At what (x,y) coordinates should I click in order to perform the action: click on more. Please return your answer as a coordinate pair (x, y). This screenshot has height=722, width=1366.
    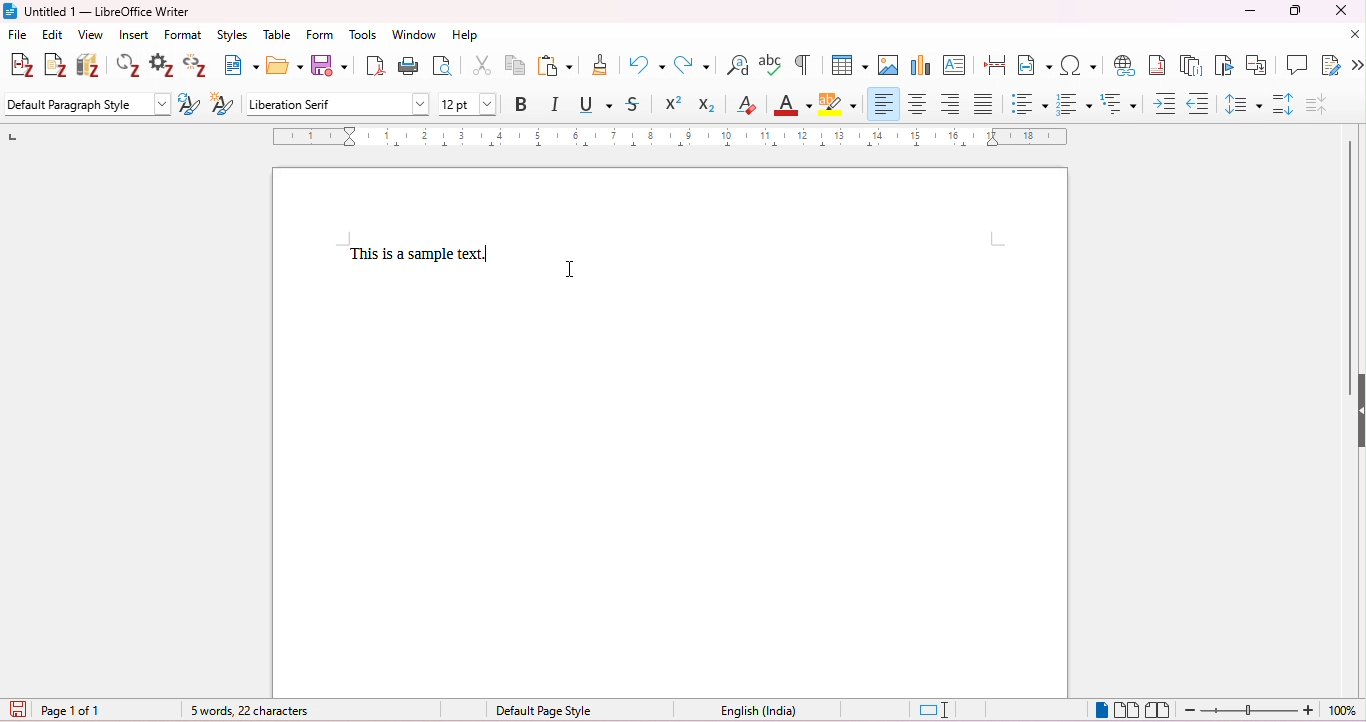
    Looking at the image, I should click on (1357, 66).